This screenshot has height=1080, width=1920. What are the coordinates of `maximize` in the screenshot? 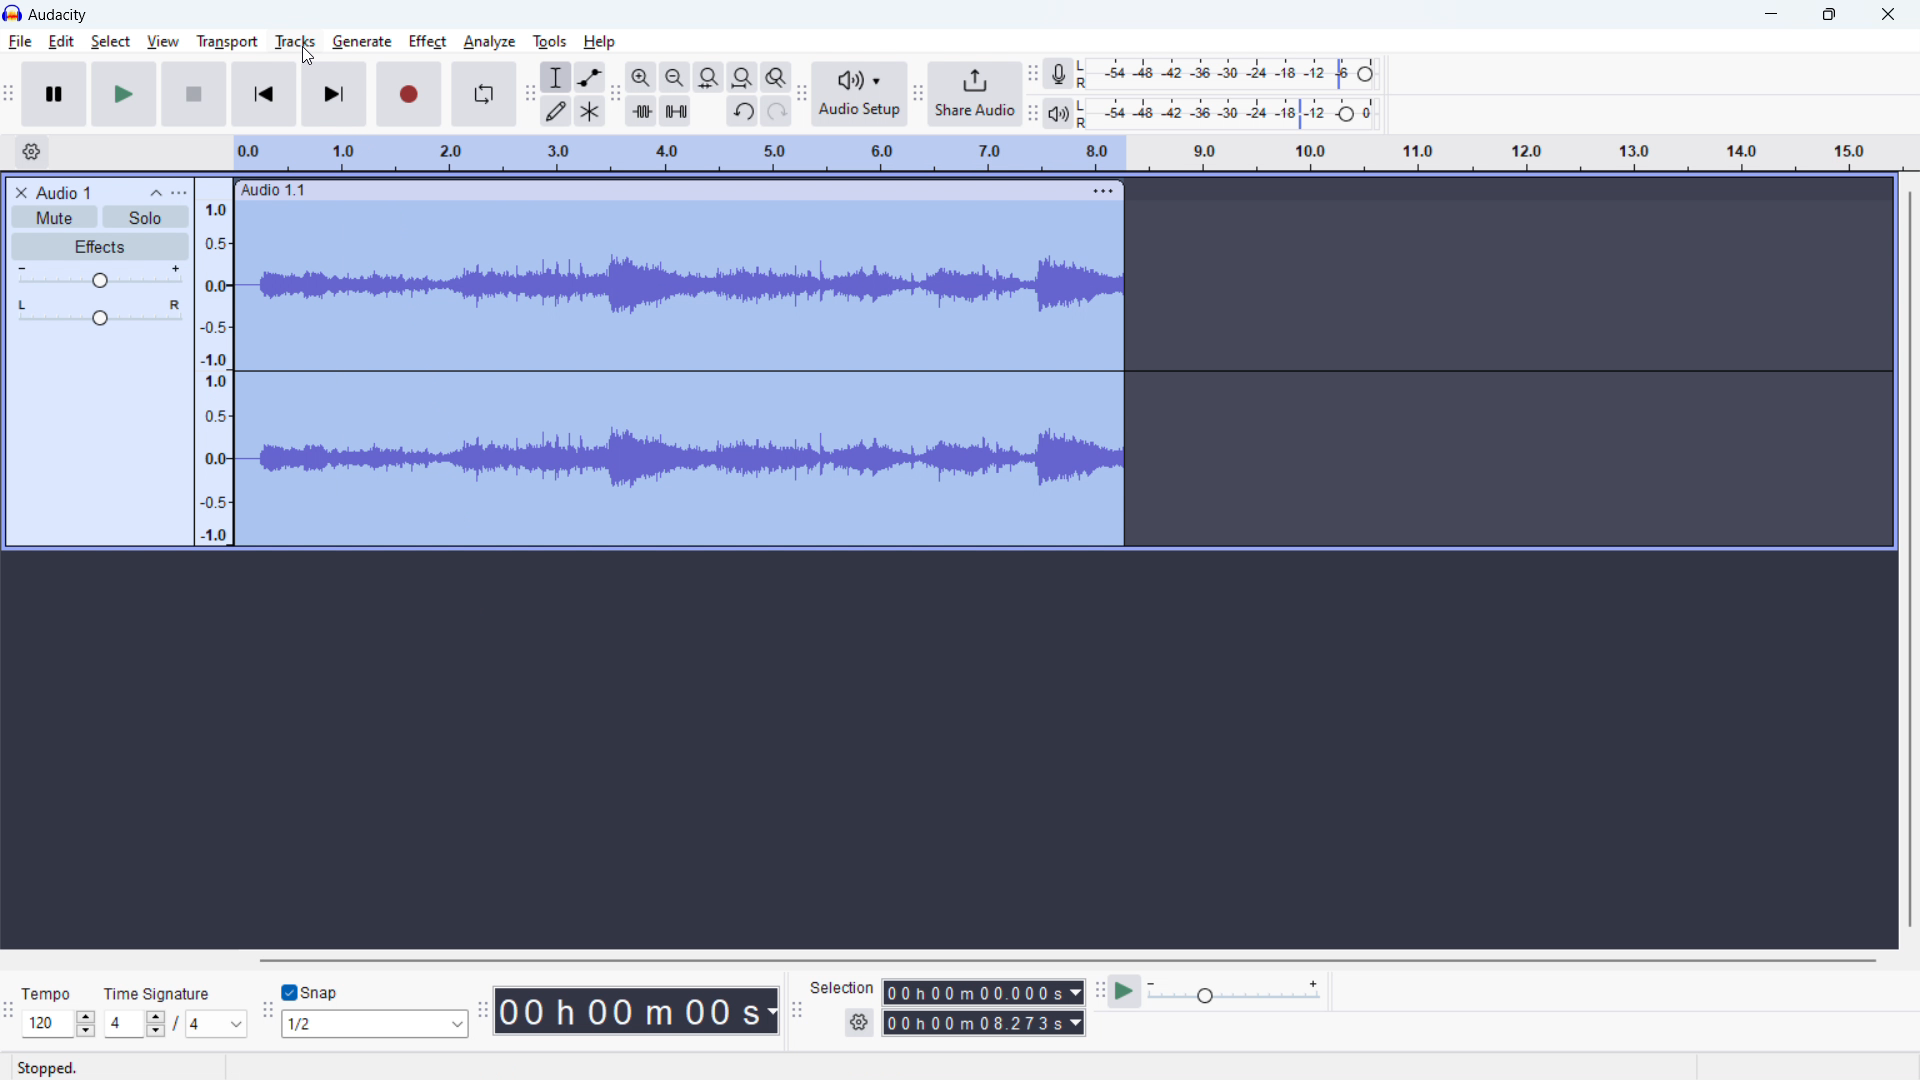 It's located at (1829, 15).